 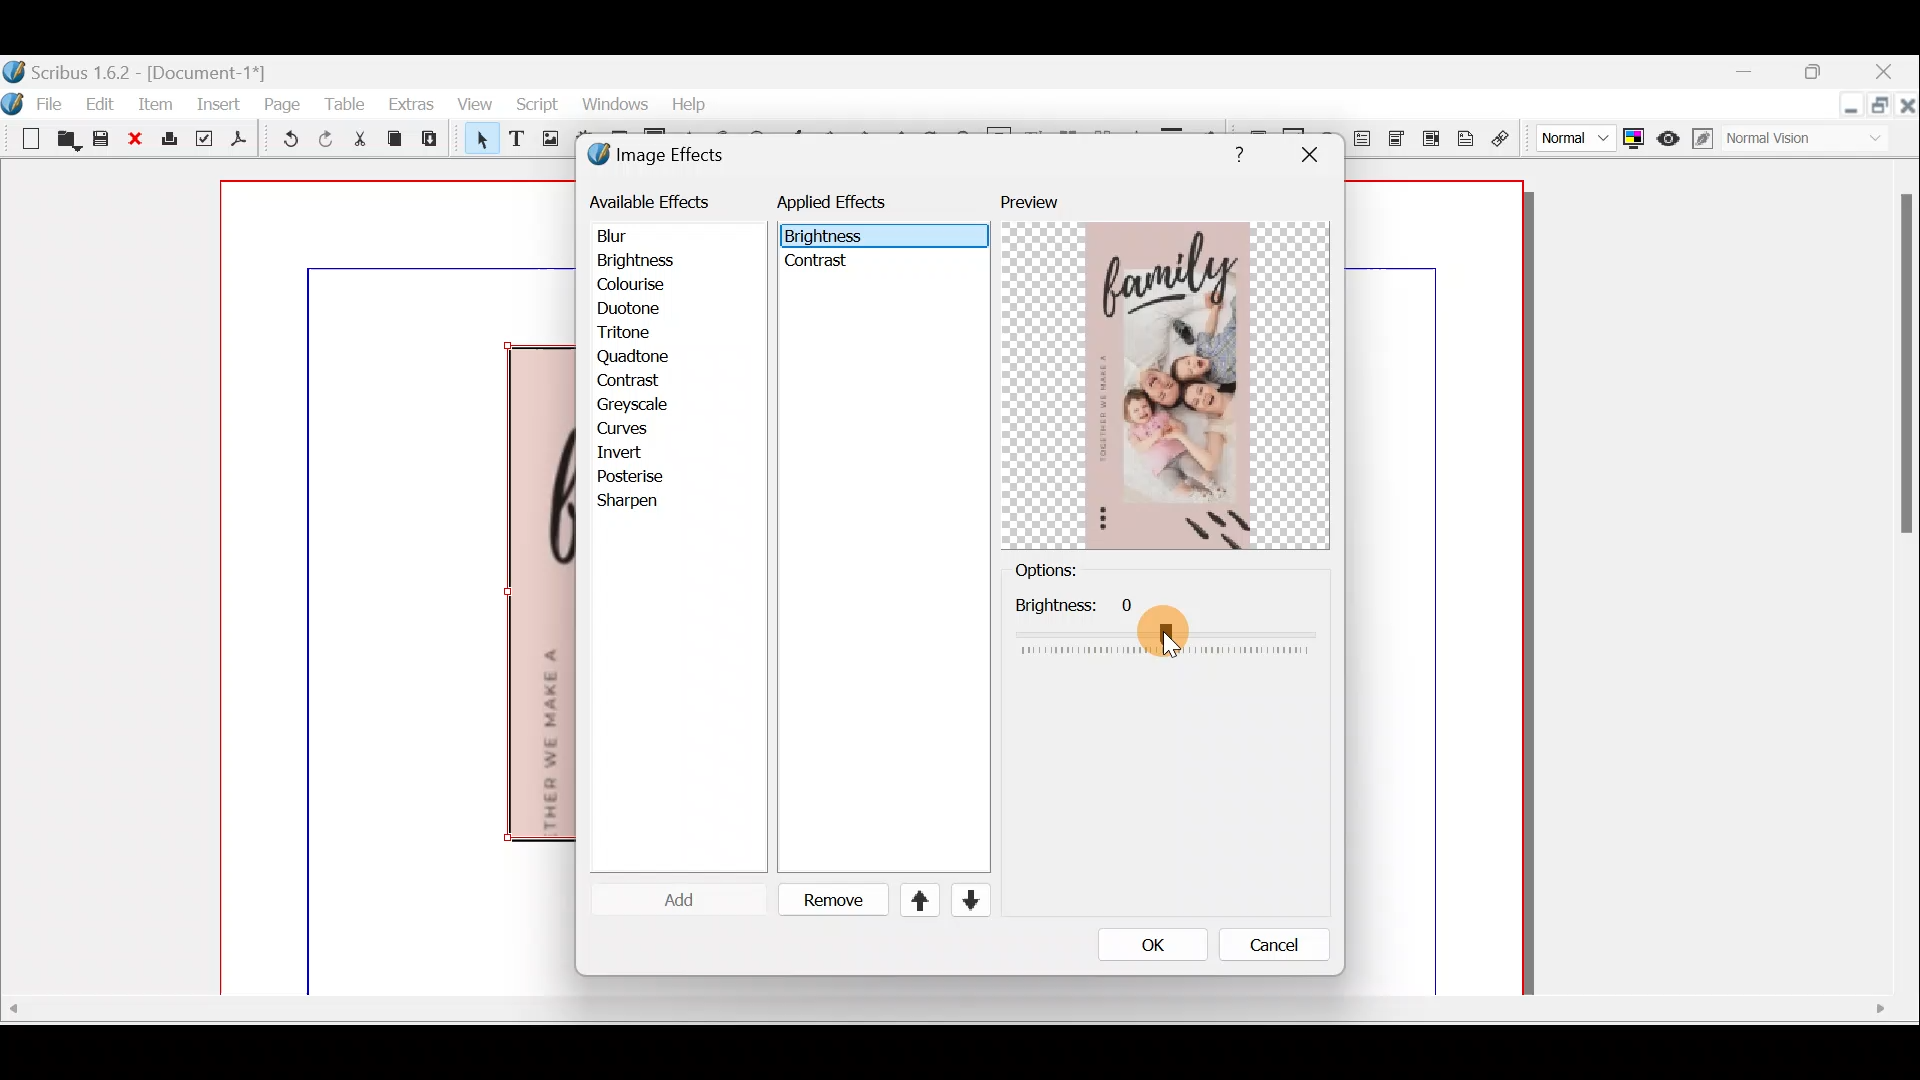 What do you see at coordinates (637, 430) in the screenshot?
I see `Curves` at bounding box center [637, 430].